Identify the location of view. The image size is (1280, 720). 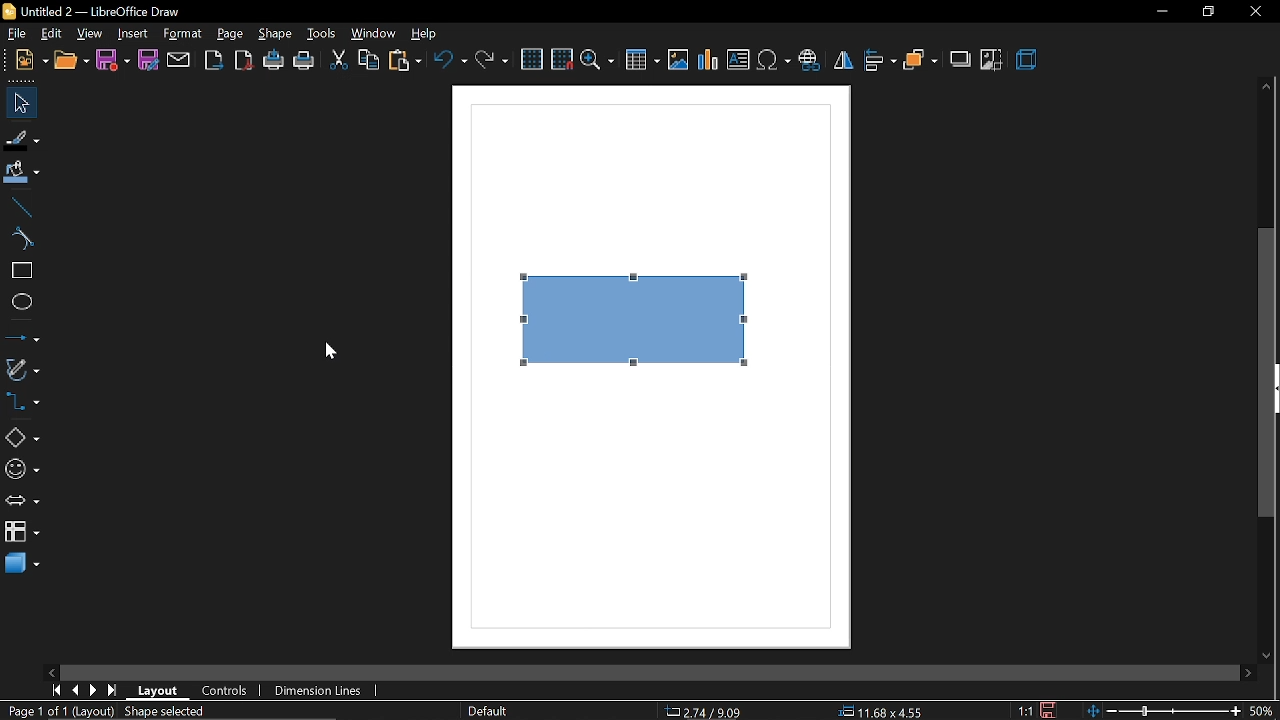
(92, 34).